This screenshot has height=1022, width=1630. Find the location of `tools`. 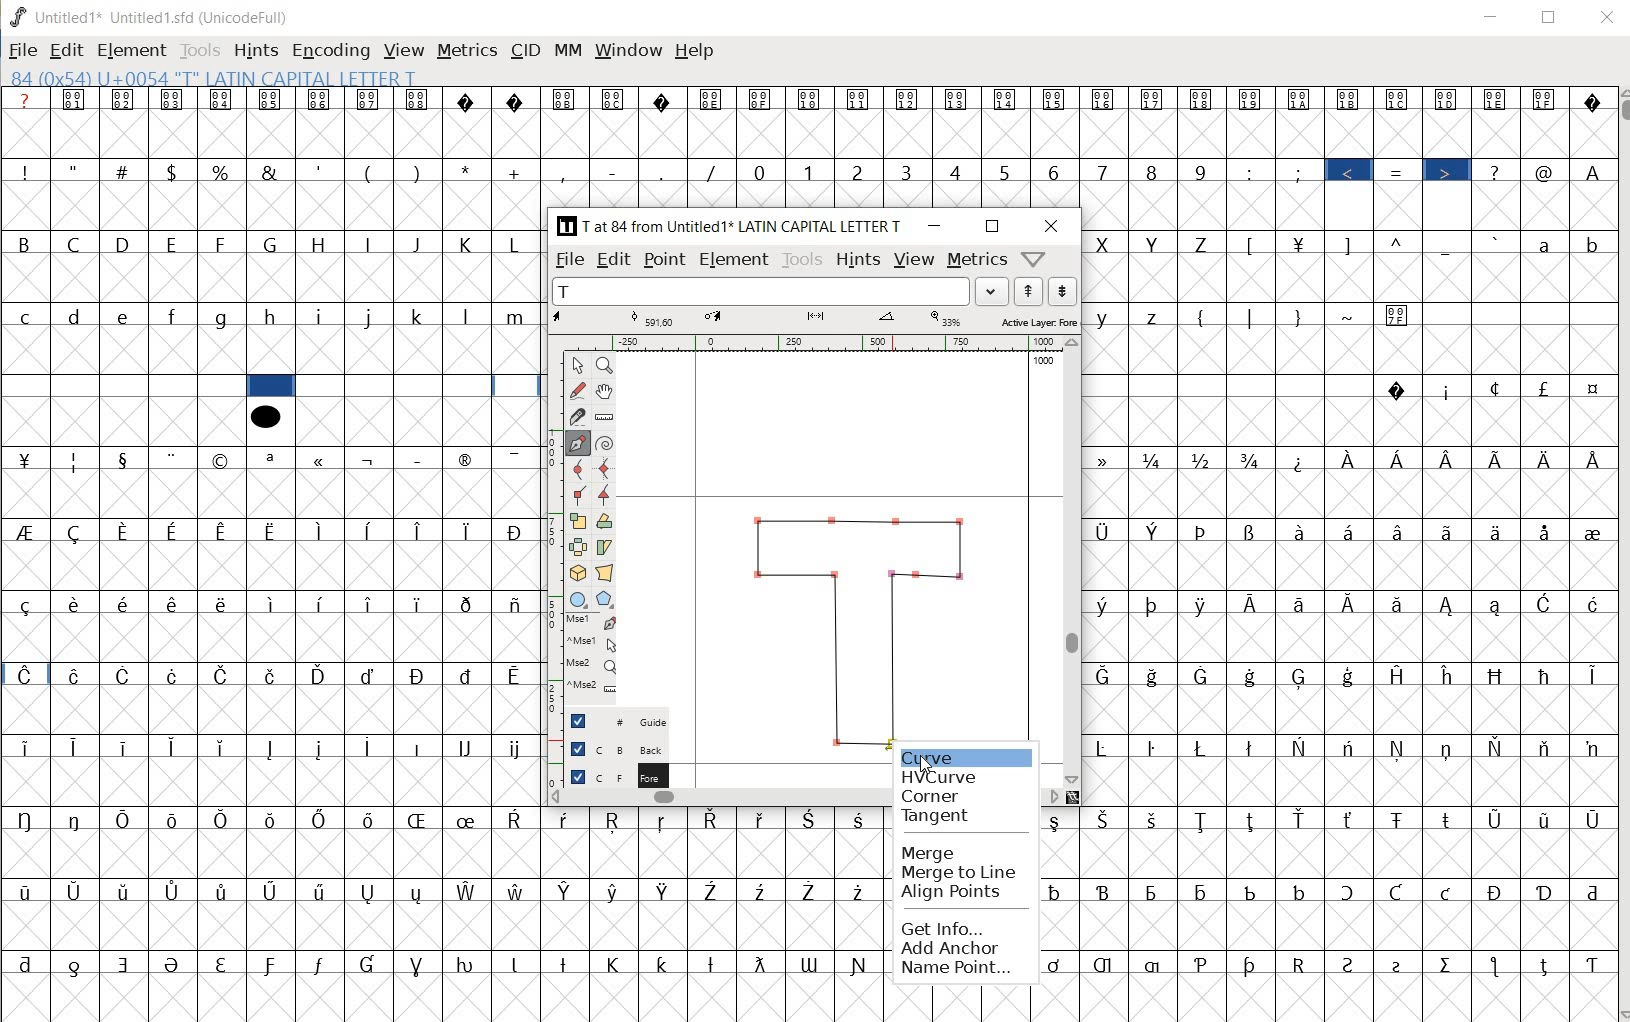

tools is located at coordinates (802, 259).